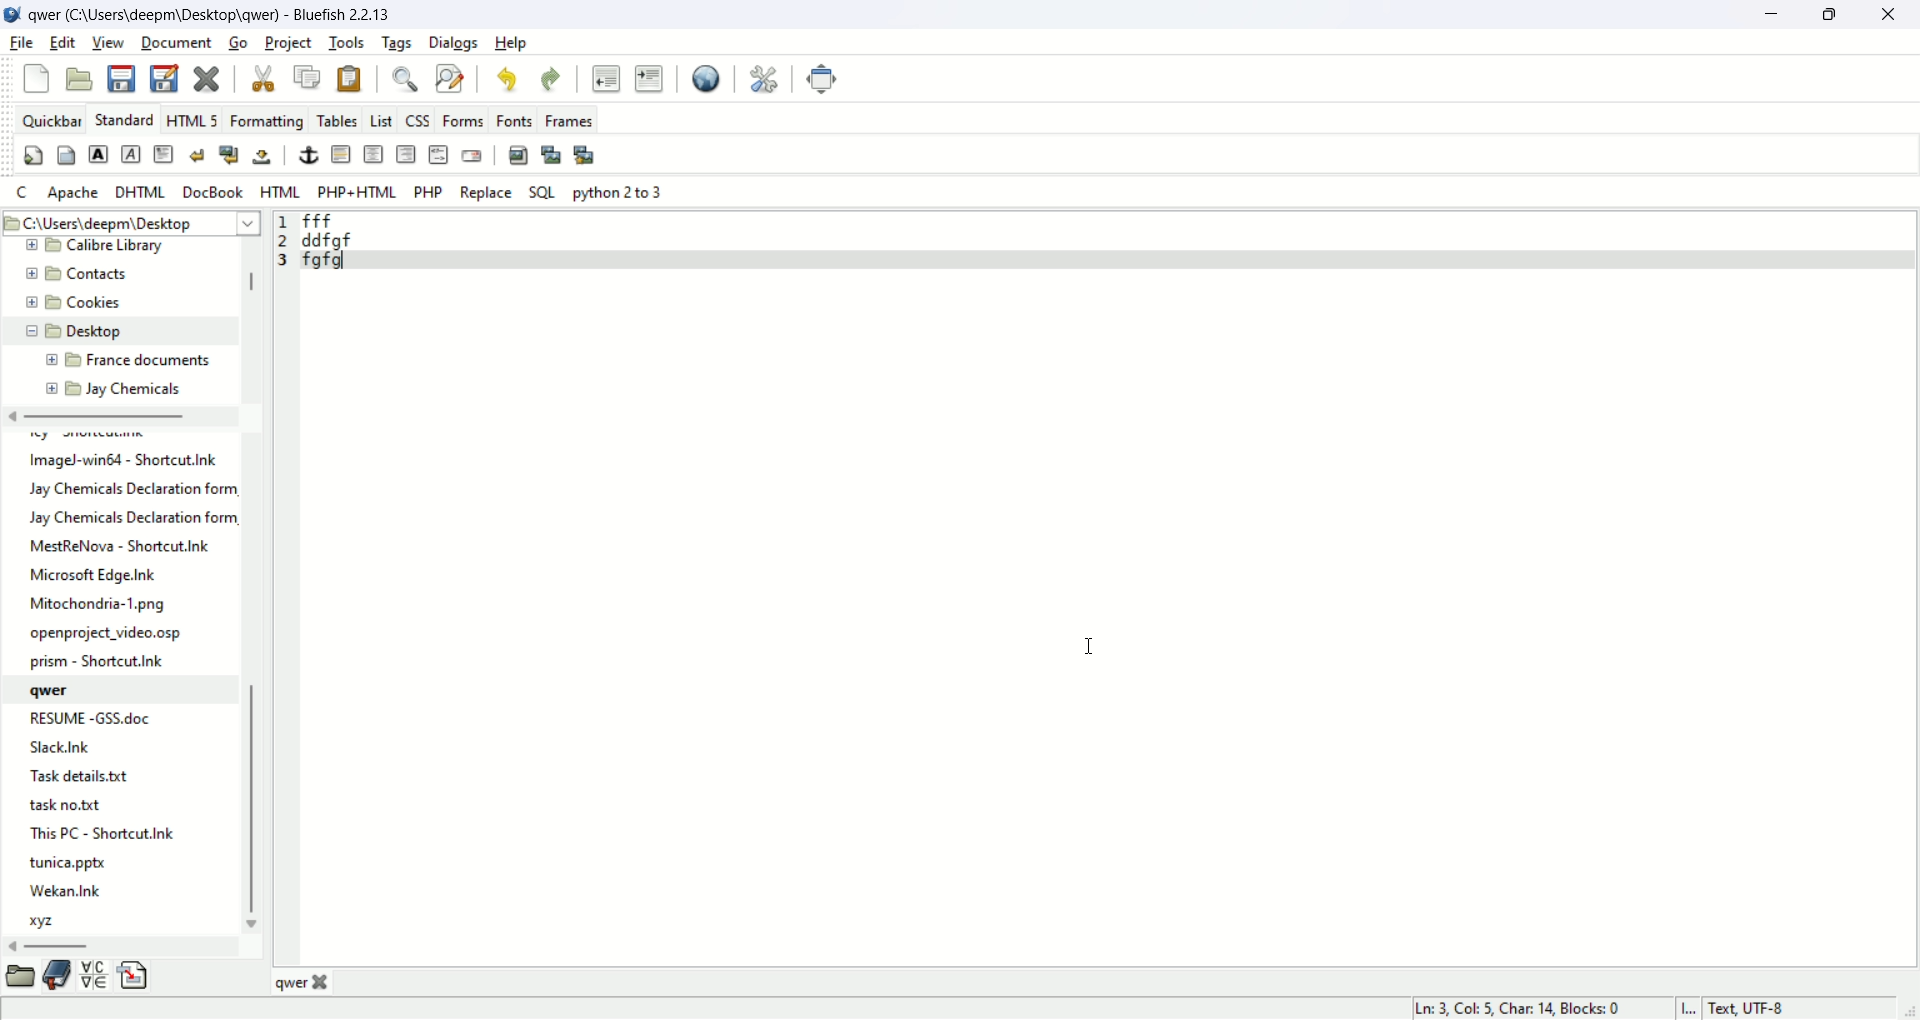 This screenshot has height=1020, width=1920. What do you see at coordinates (130, 221) in the screenshot?
I see `C:\Users\deepm\Desktop` at bounding box center [130, 221].